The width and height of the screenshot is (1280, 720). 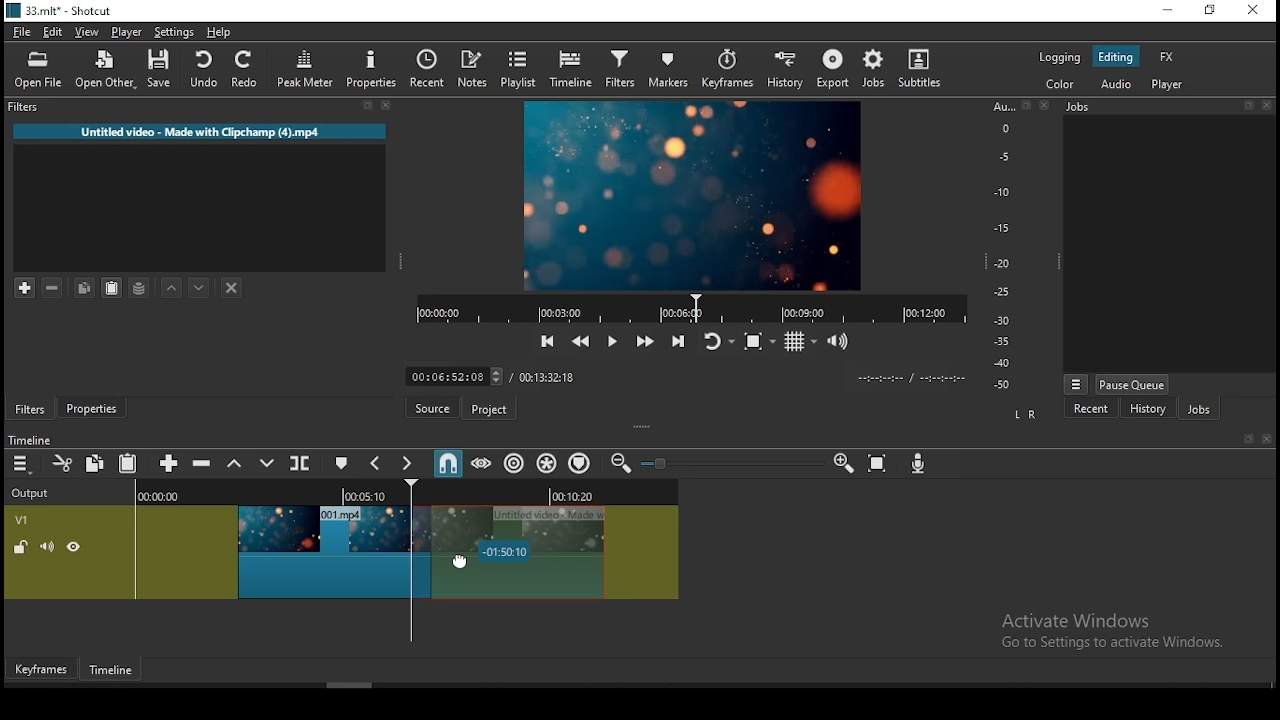 What do you see at coordinates (76, 547) in the screenshot?
I see `(un)hide` at bounding box center [76, 547].